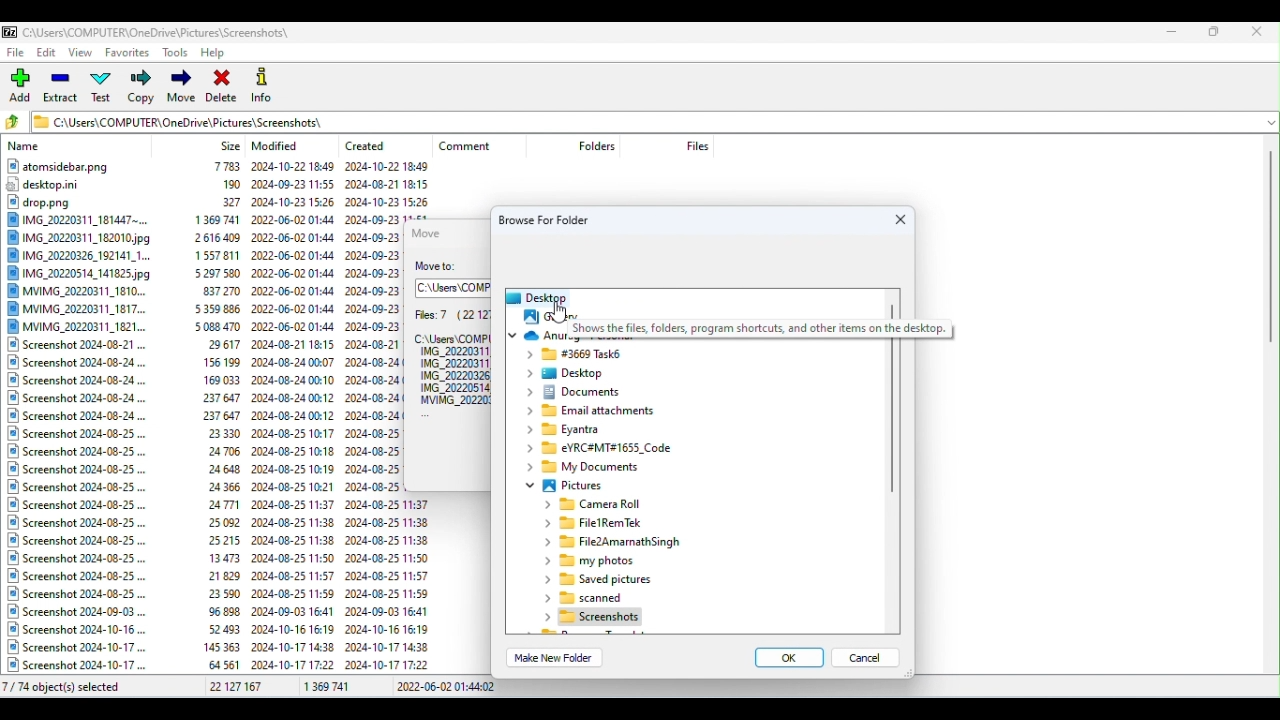  Describe the element at coordinates (83, 54) in the screenshot. I see `View` at that location.